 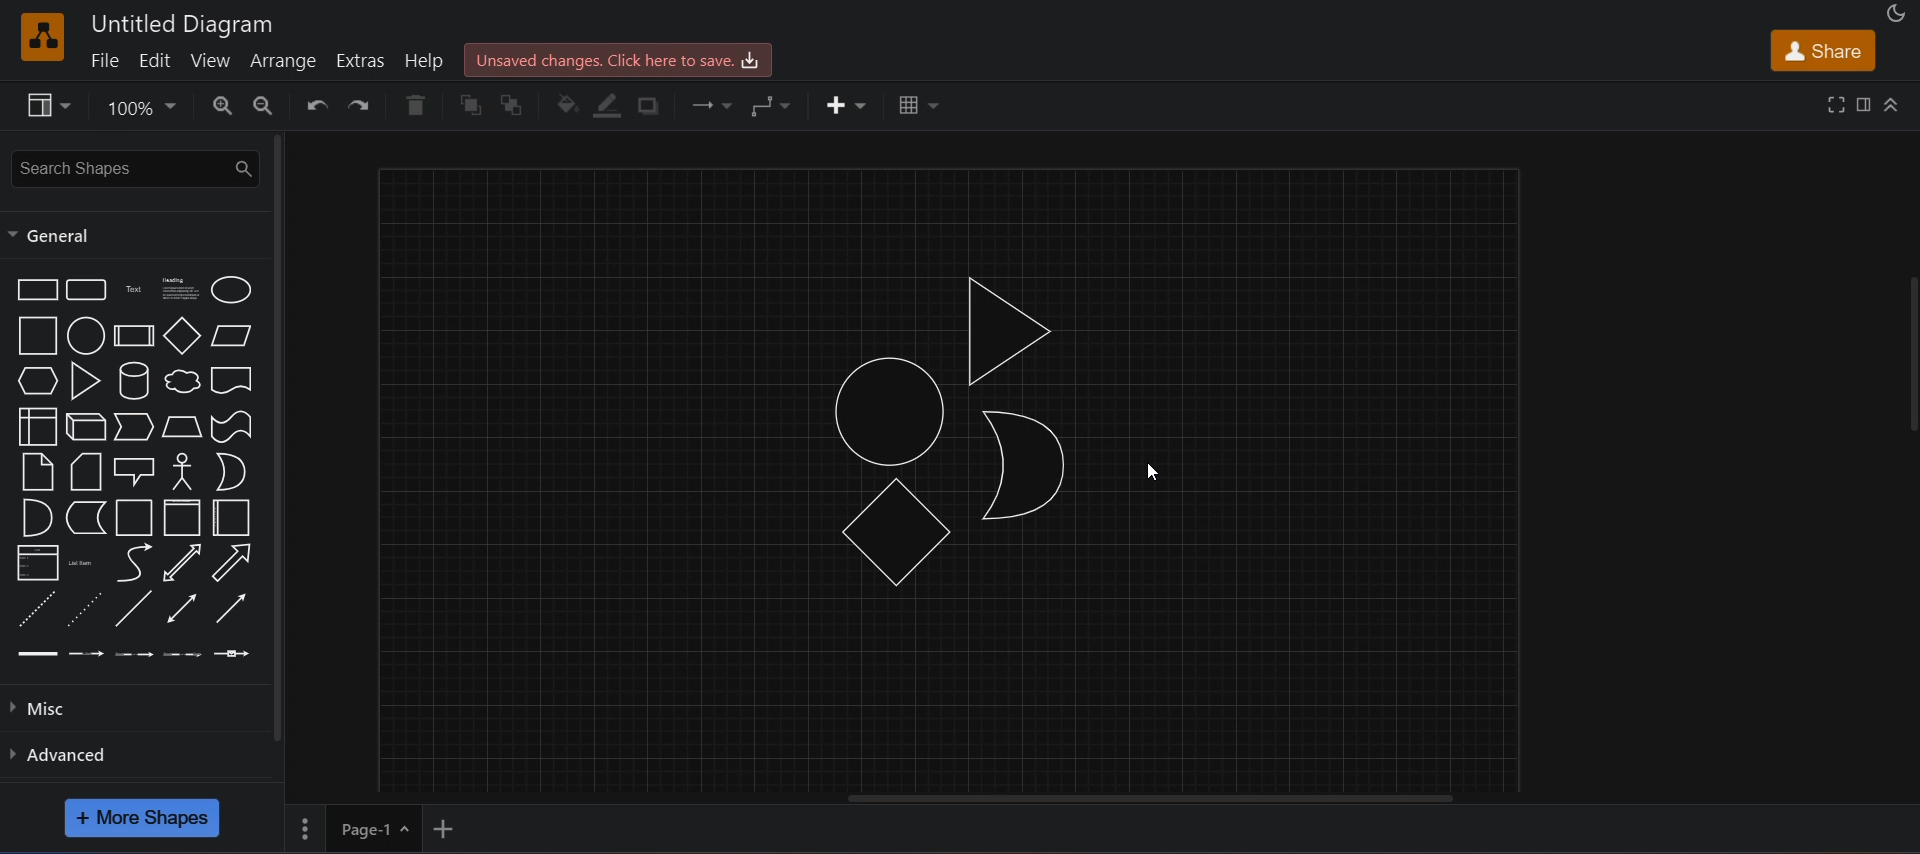 What do you see at coordinates (277, 436) in the screenshot?
I see `vertical scroll bar` at bounding box center [277, 436].